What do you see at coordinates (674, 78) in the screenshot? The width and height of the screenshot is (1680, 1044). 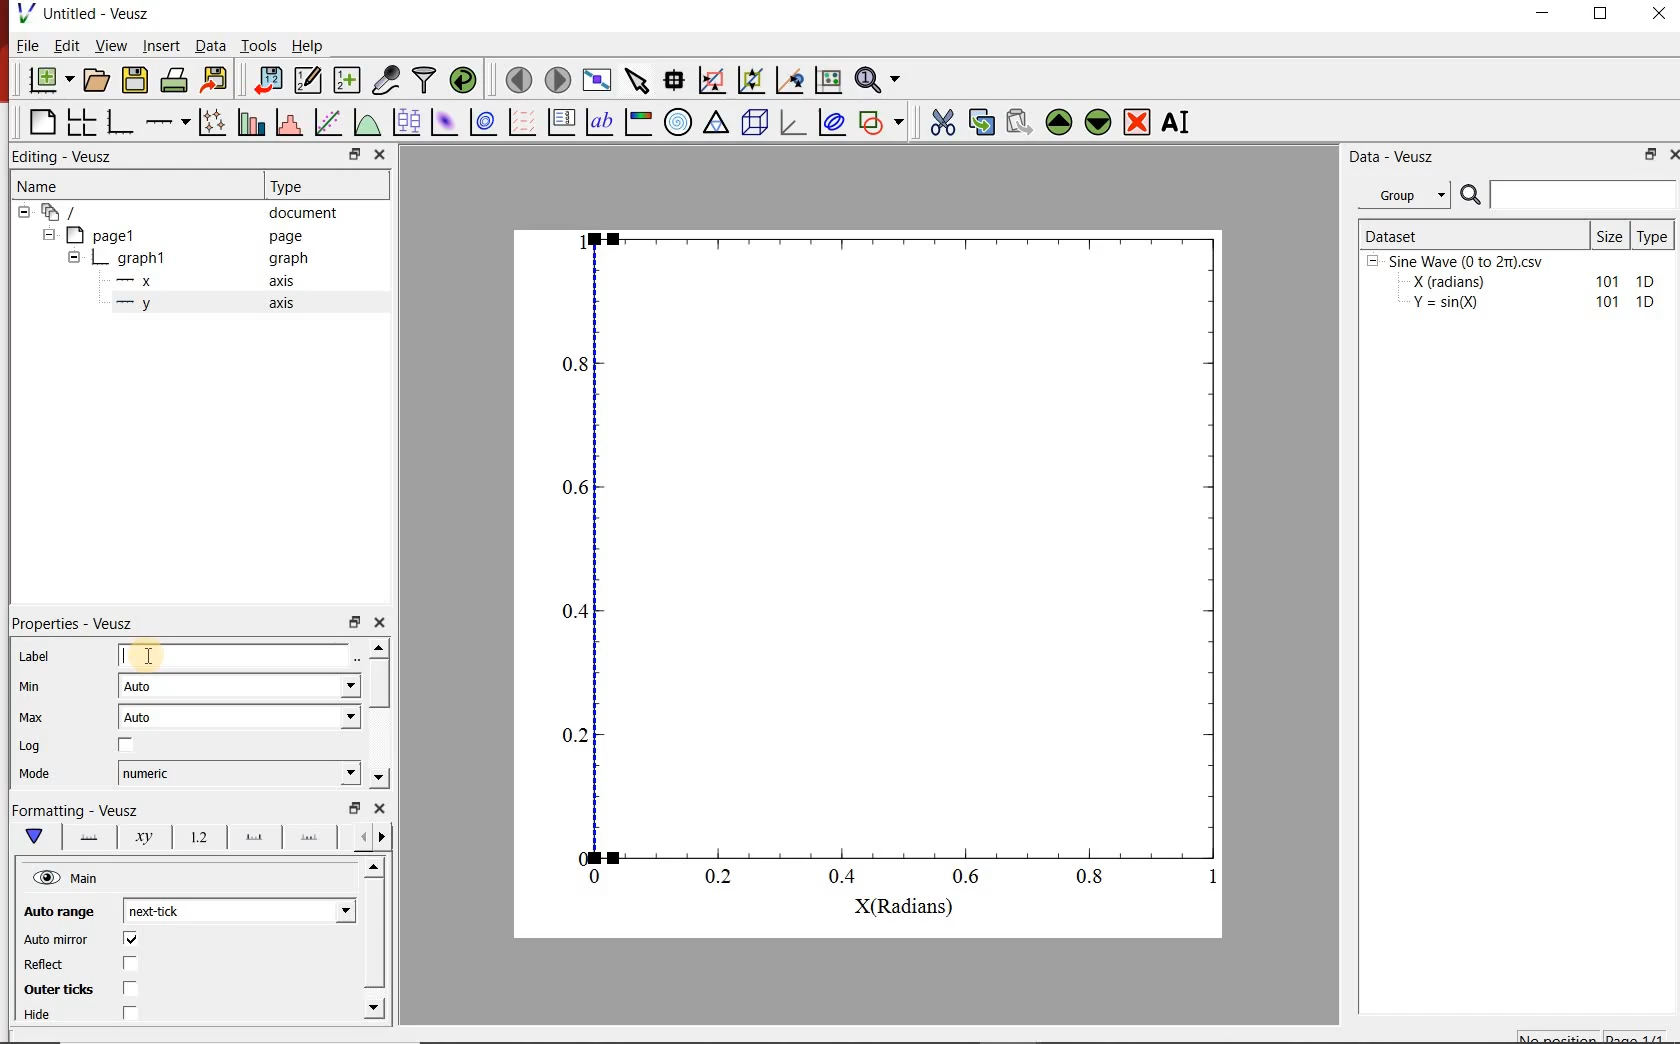 I see `read data points` at bounding box center [674, 78].